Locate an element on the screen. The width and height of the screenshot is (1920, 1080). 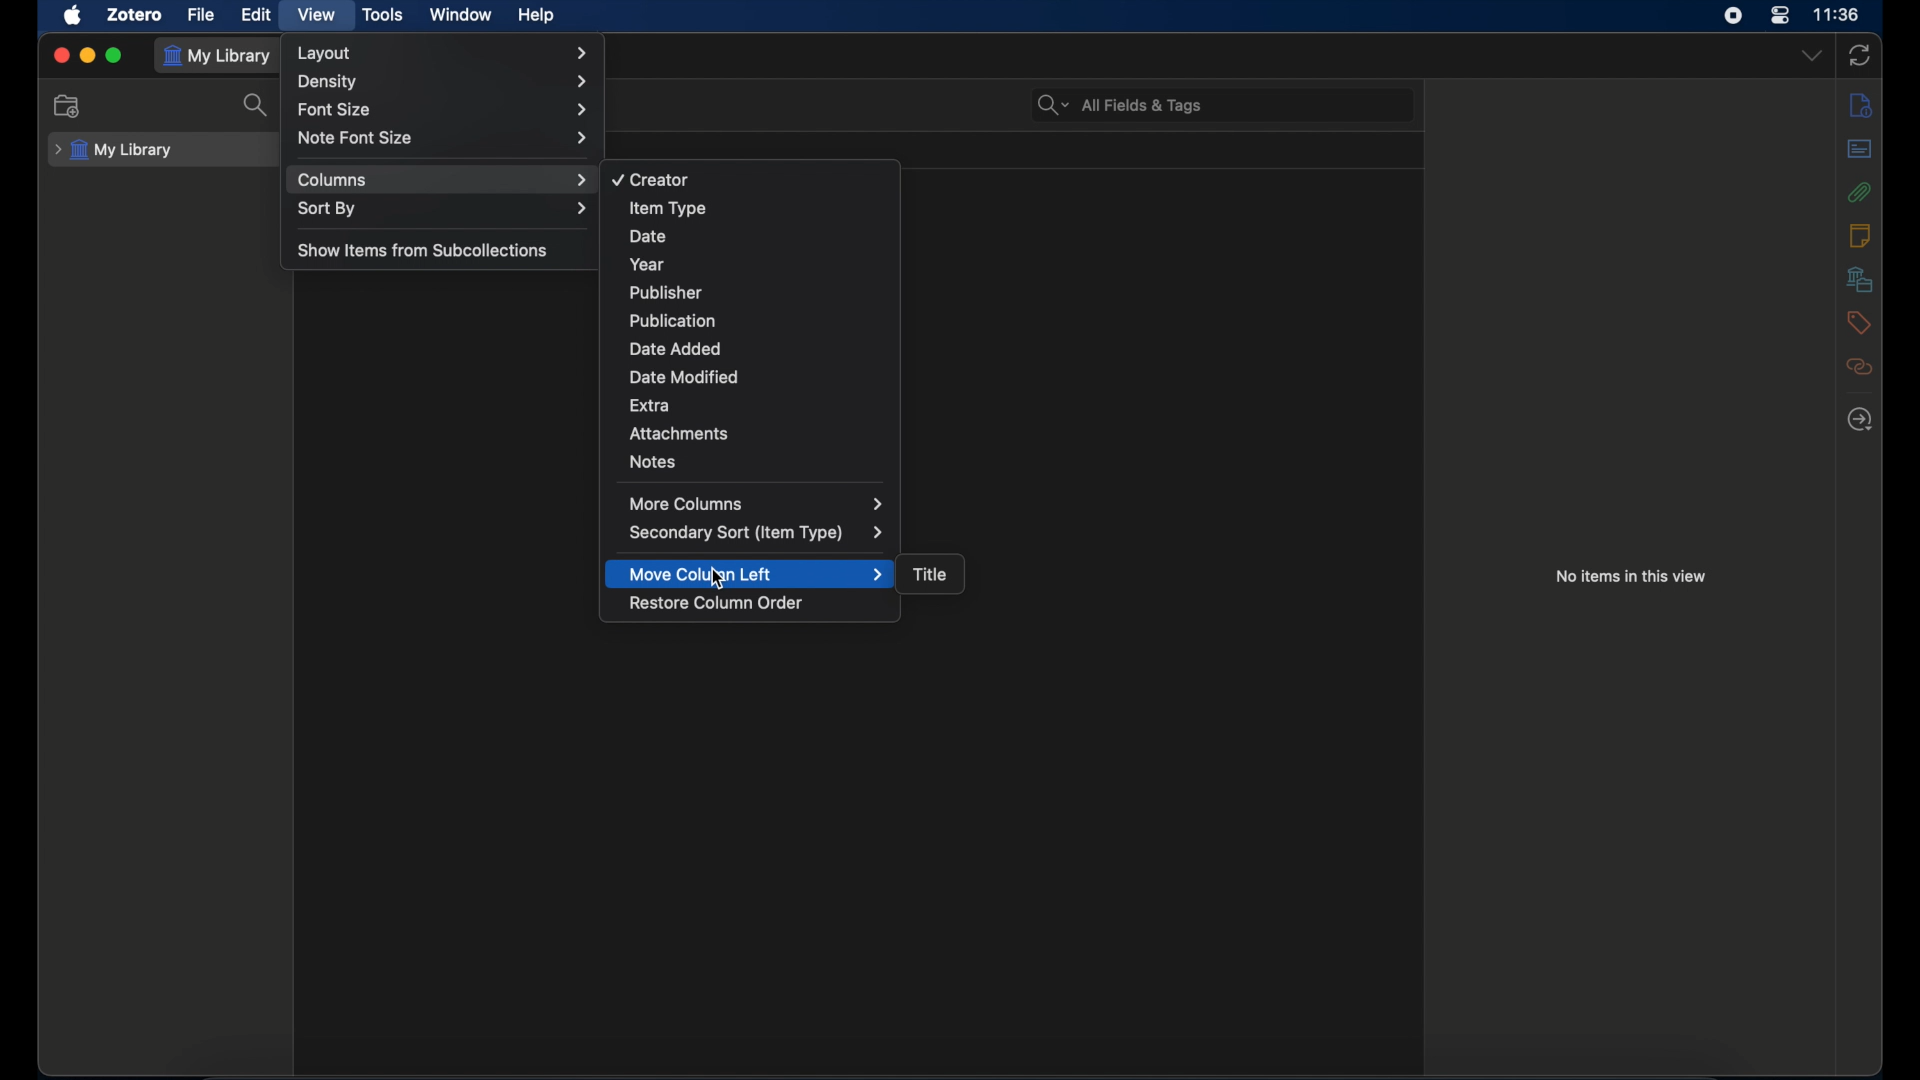
file is located at coordinates (200, 16).